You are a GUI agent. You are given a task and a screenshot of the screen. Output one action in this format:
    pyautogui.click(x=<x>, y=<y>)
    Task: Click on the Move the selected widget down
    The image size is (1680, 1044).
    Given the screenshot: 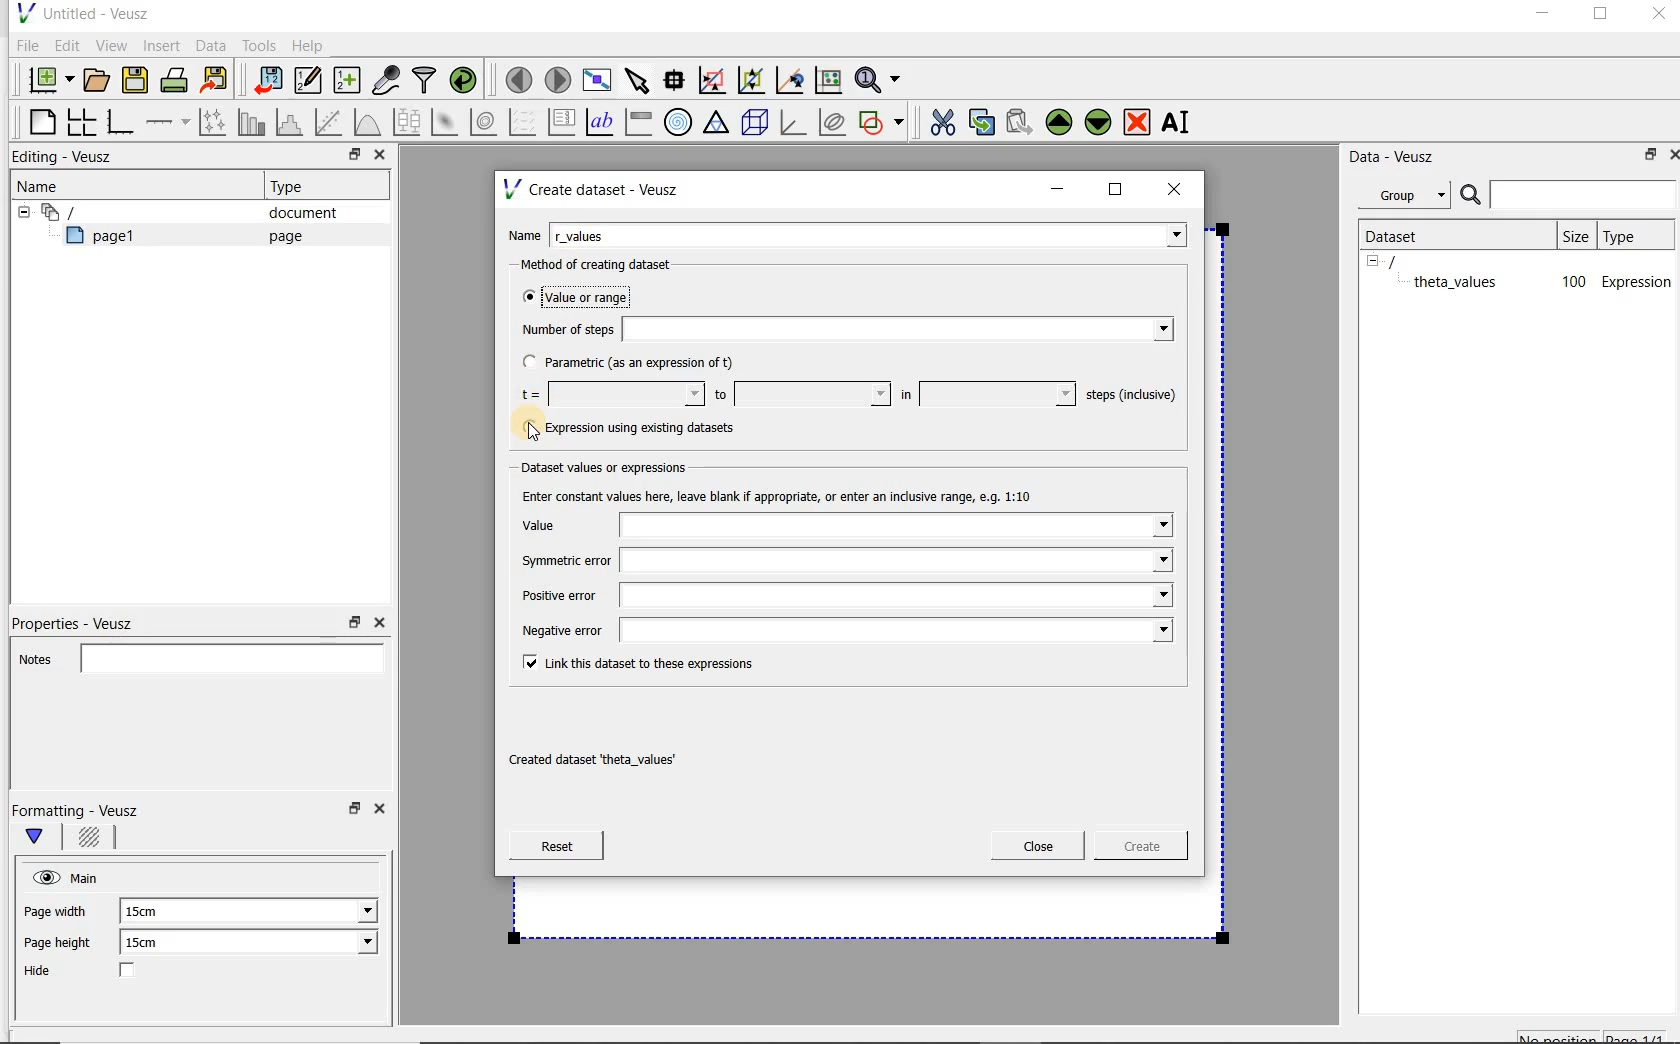 What is the action you would take?
    pyautogui.click(x=1099, y=121)
    